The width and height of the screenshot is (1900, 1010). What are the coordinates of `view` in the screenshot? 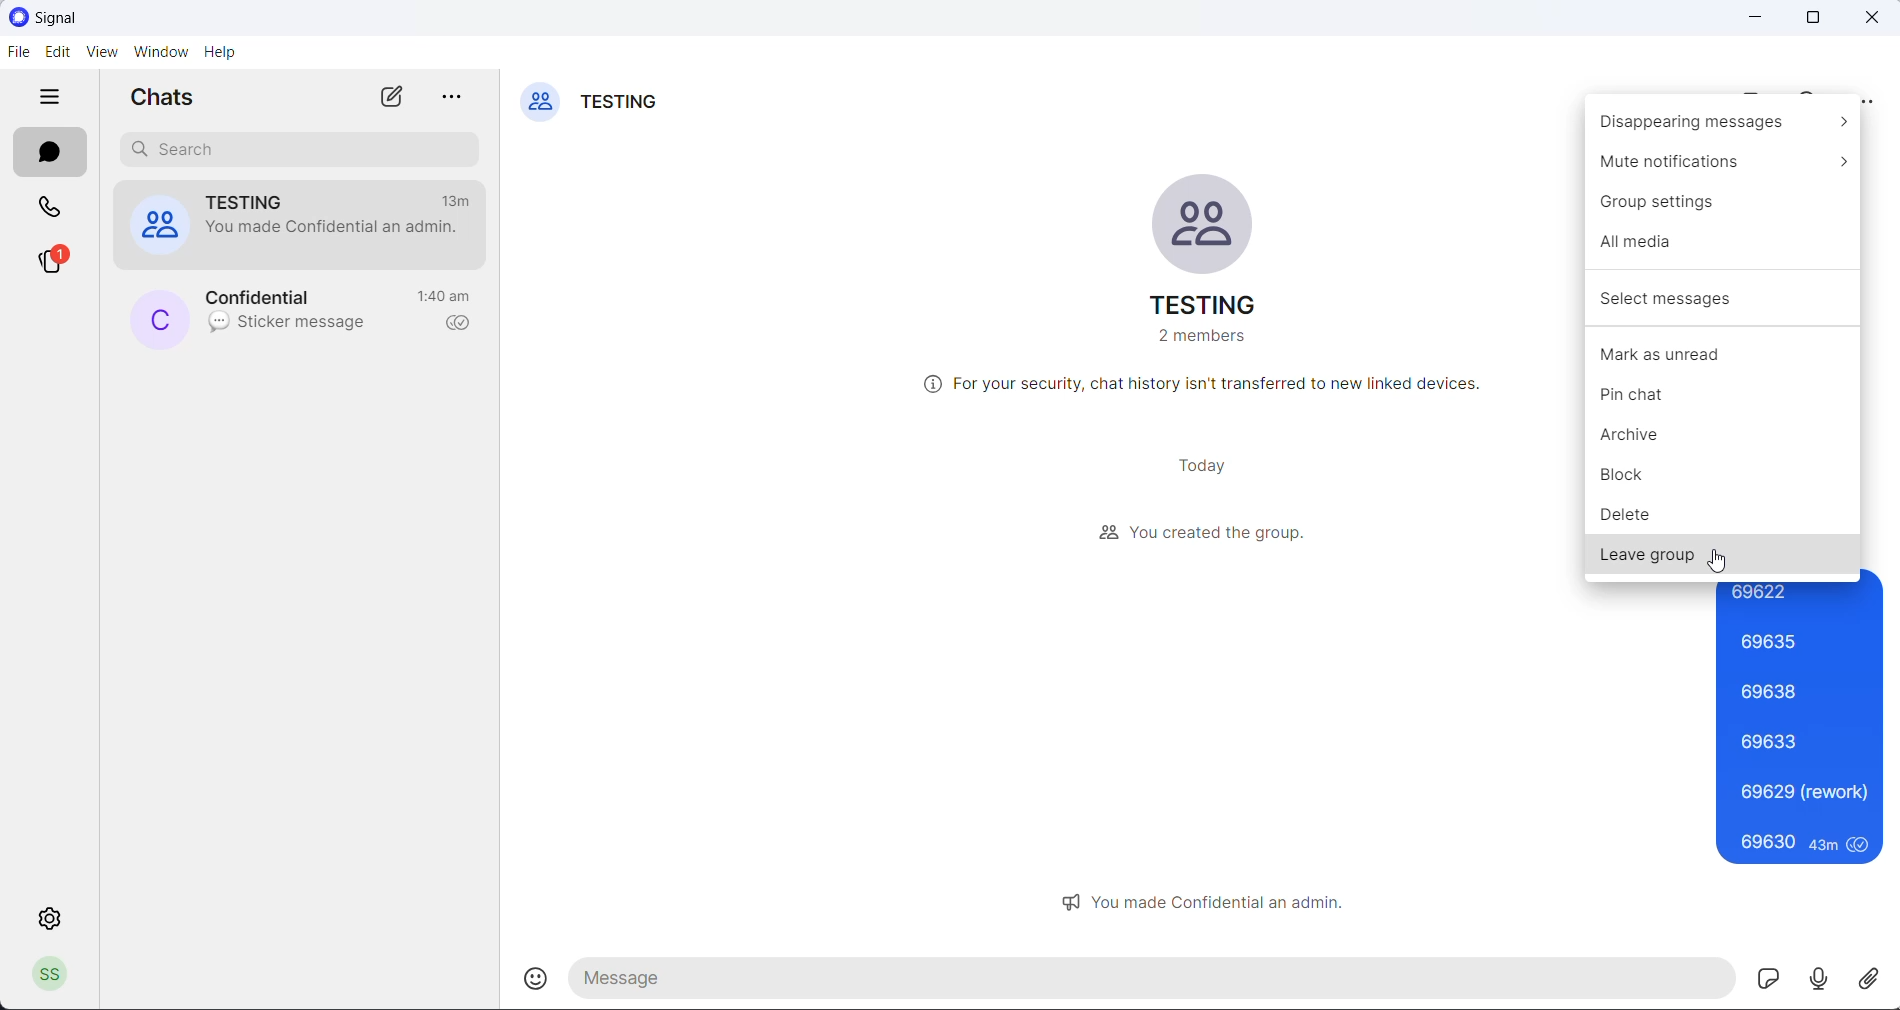 It's located at (100, 55).